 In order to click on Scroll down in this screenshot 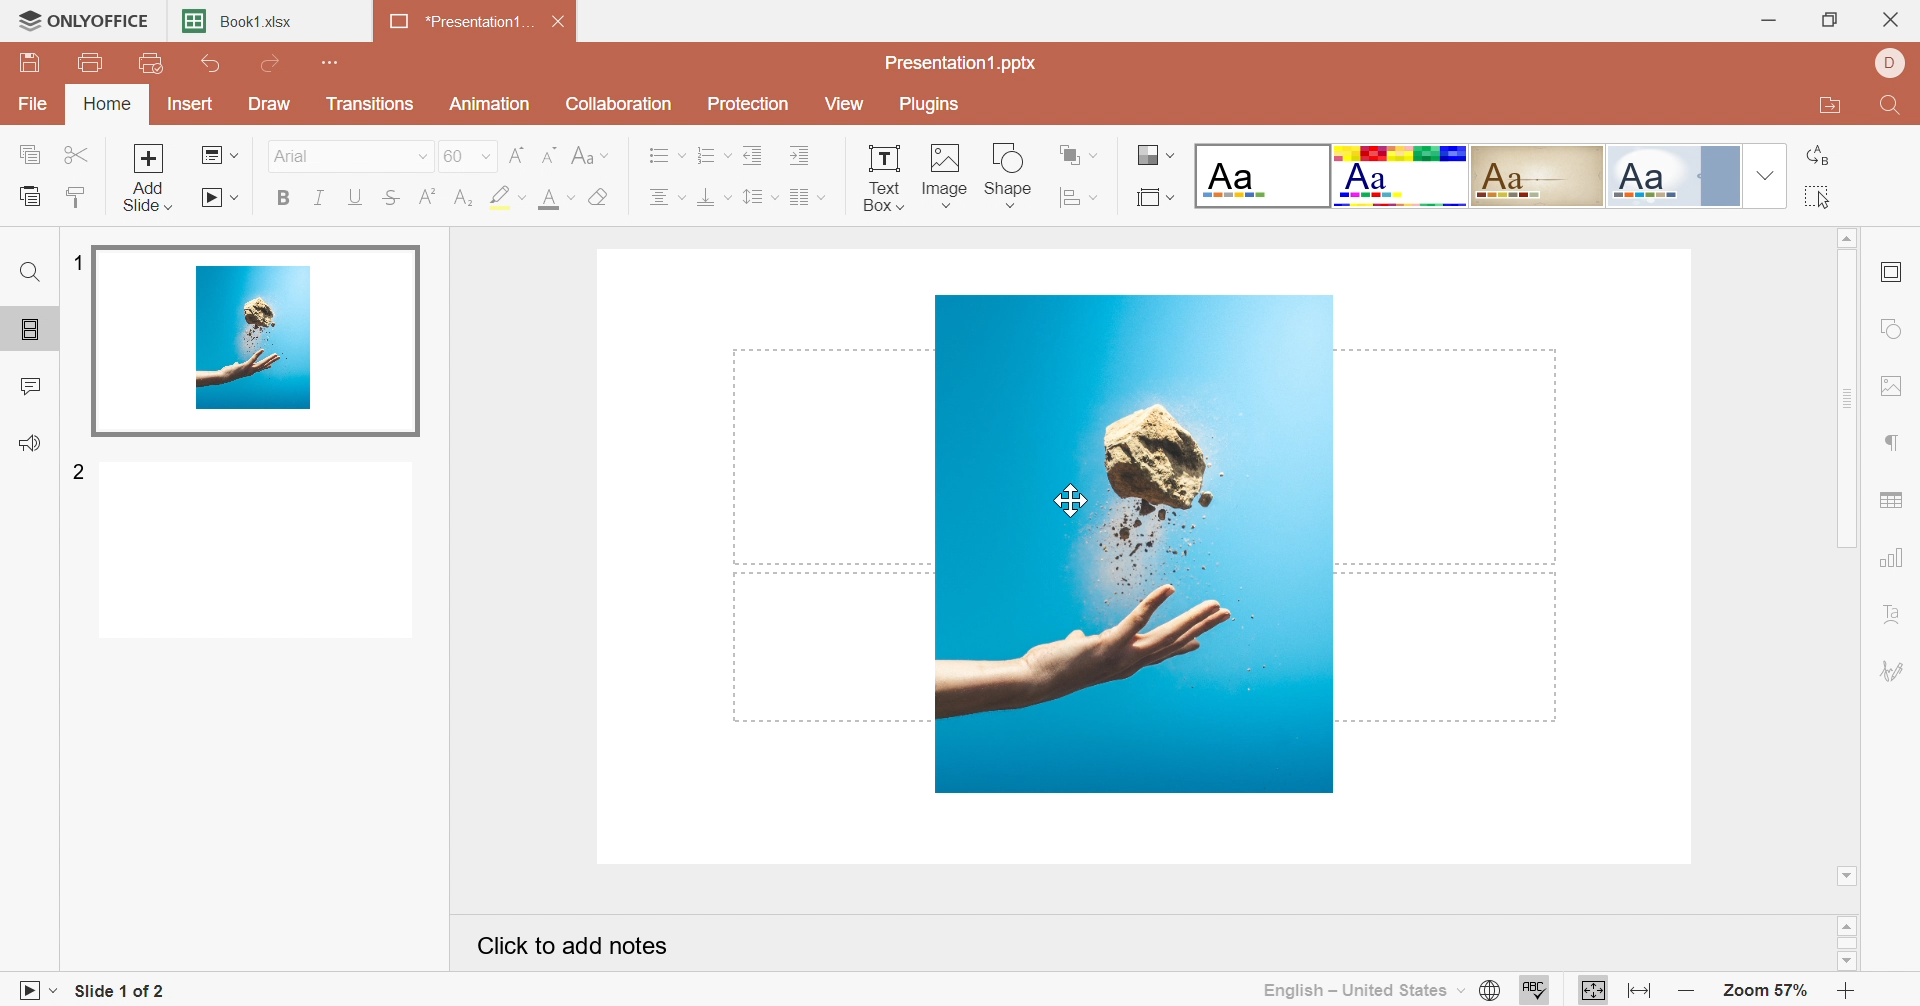, I will do `click(1847, 876)`.